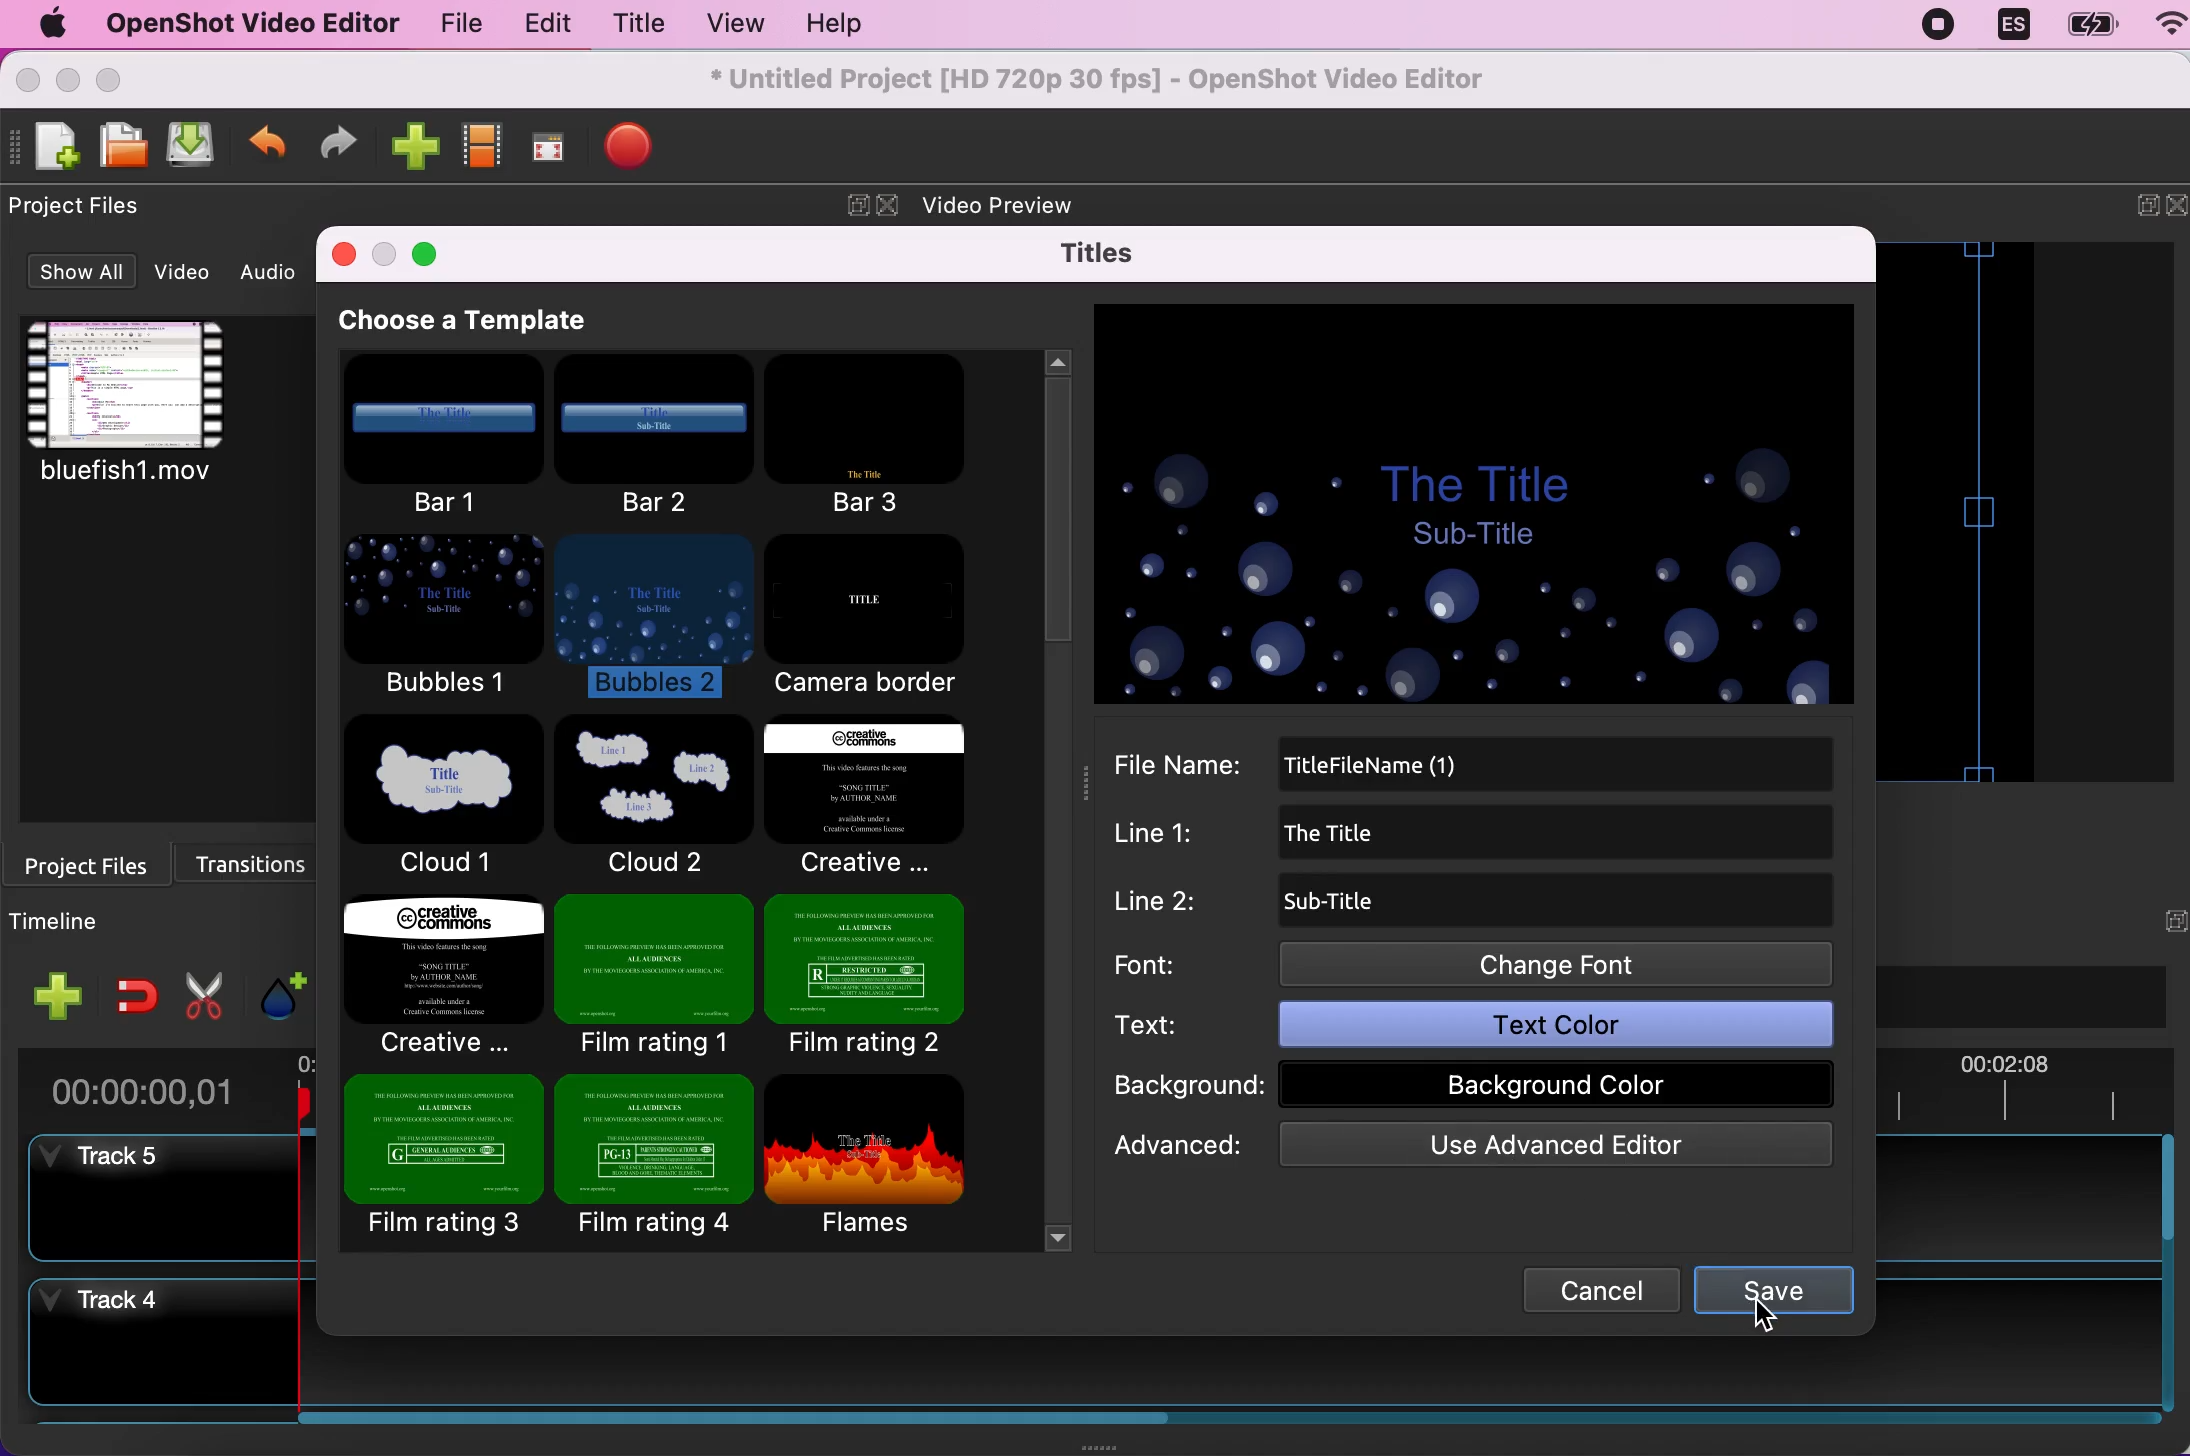  I want to click on camera border, so click(880, 618).